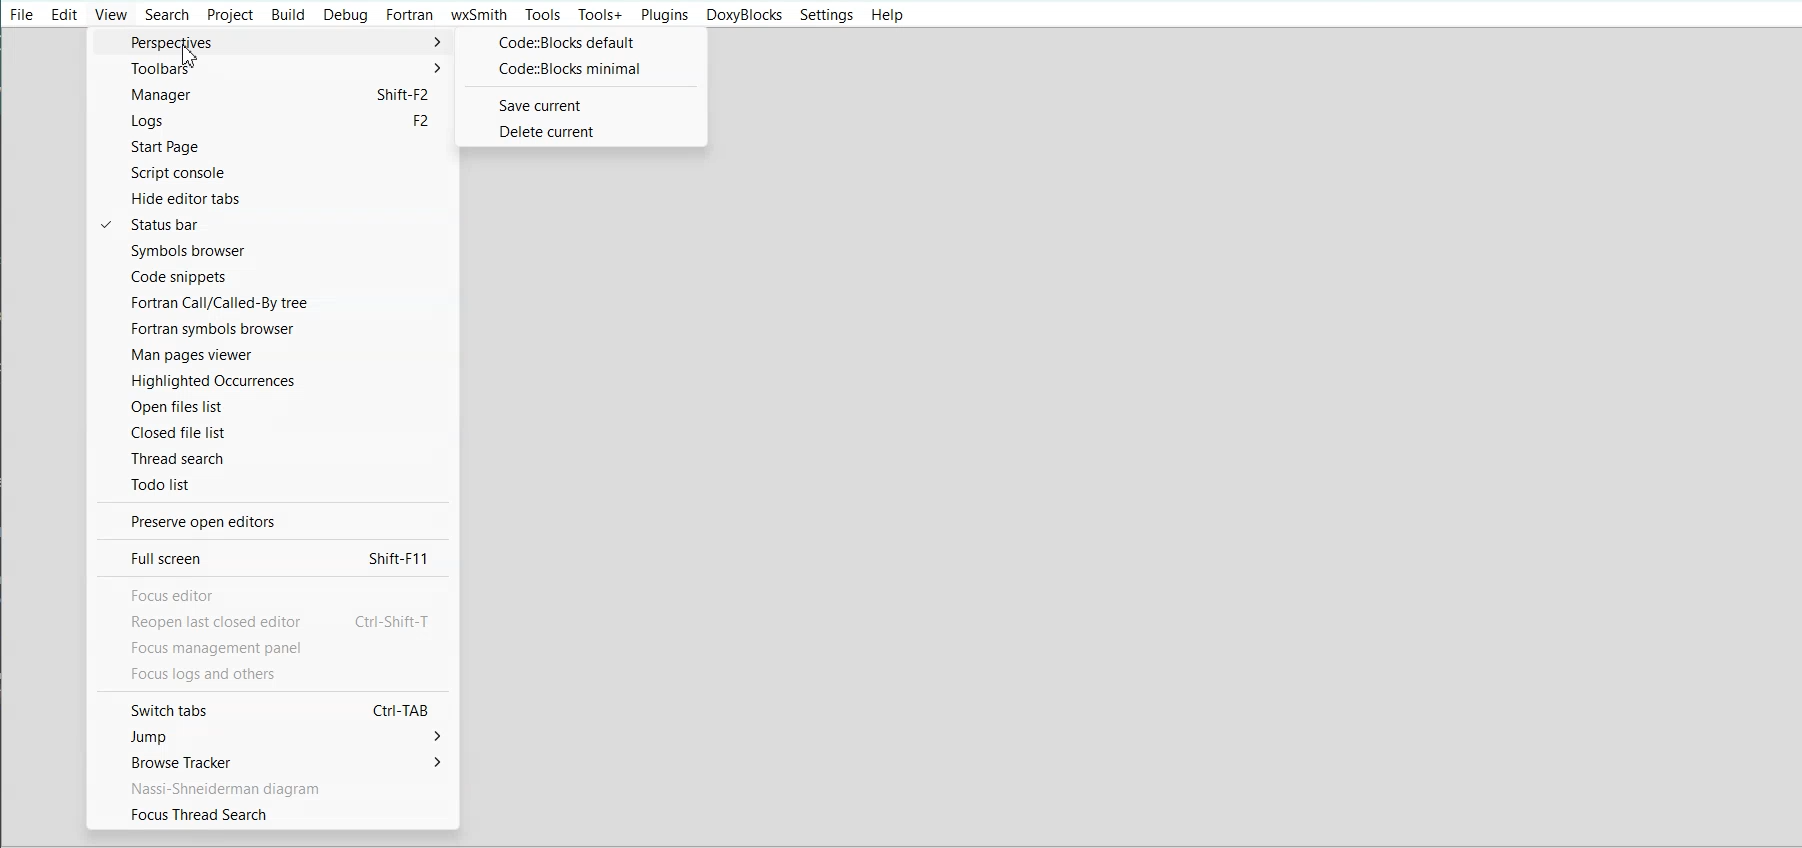 The height and width of the screenshot is (848, 1802). Describe the element at coordinates (275, 198) in the screenshot. I see `Hide editor tab` at that location.